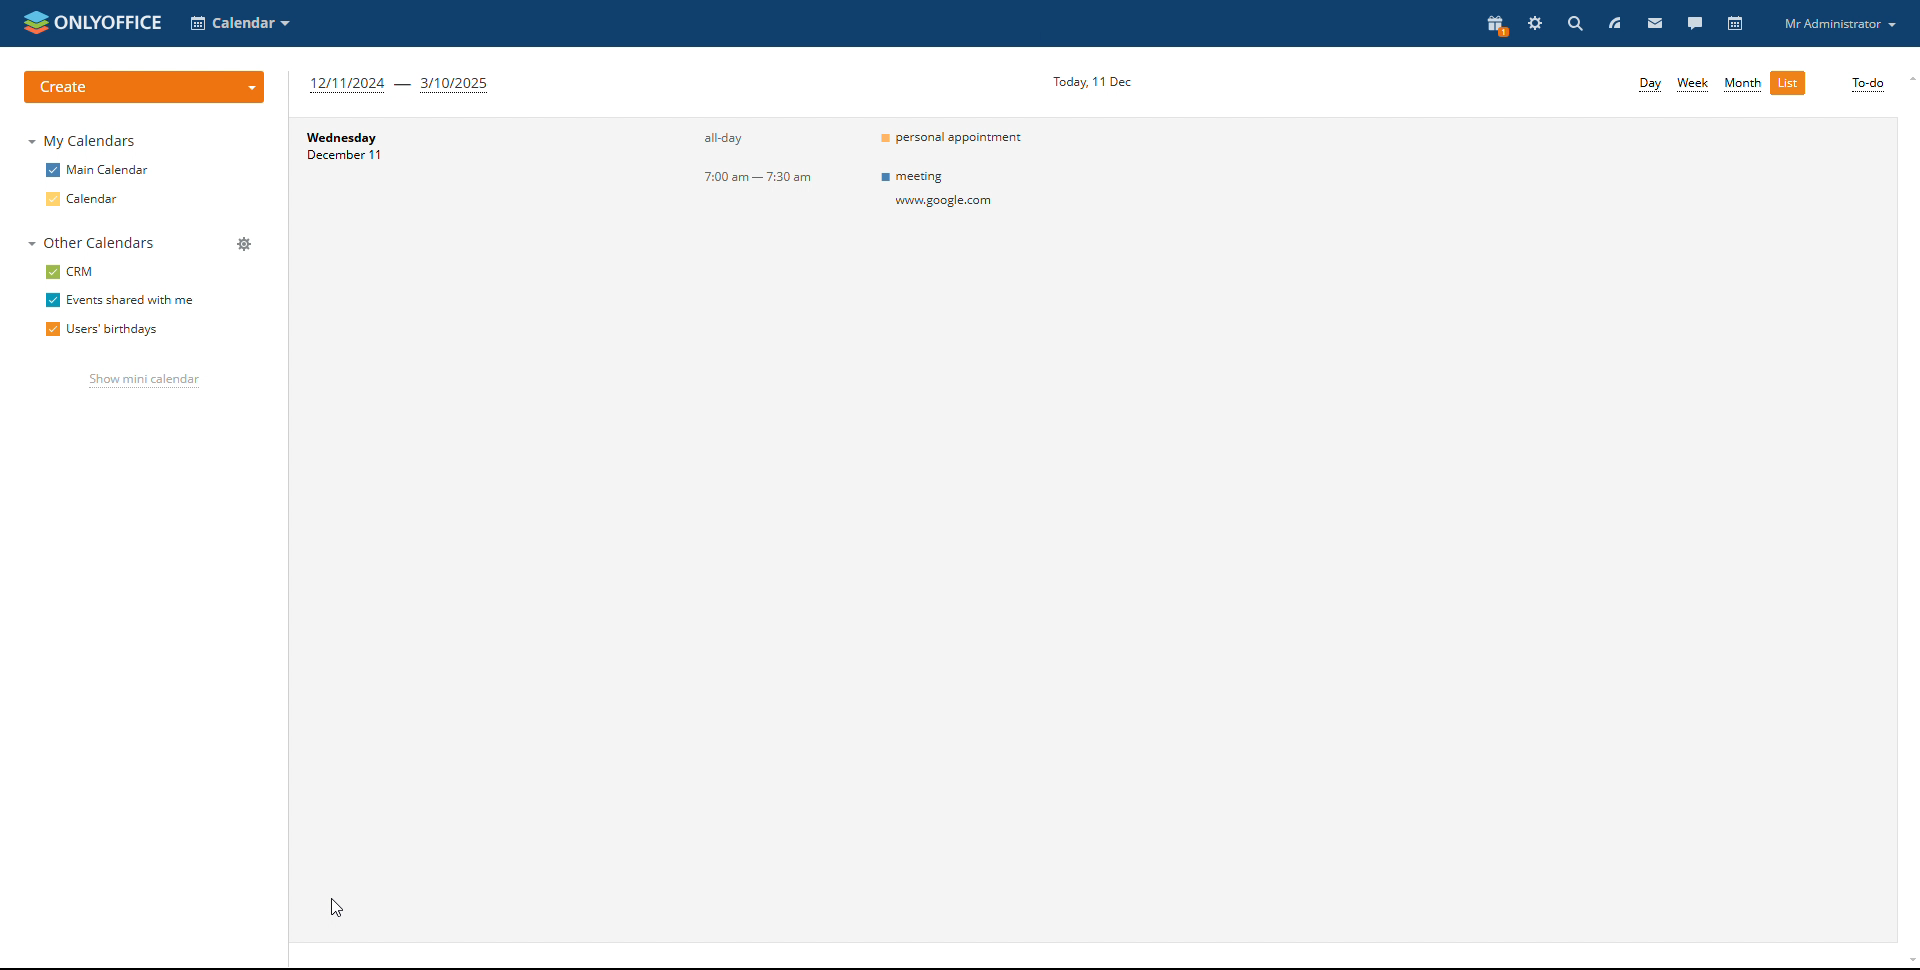 The width and height of the screenshot is (1920, 970). Describe the element at coordinates (1867, 85) in the screenshot. I see `to-do` at that location.